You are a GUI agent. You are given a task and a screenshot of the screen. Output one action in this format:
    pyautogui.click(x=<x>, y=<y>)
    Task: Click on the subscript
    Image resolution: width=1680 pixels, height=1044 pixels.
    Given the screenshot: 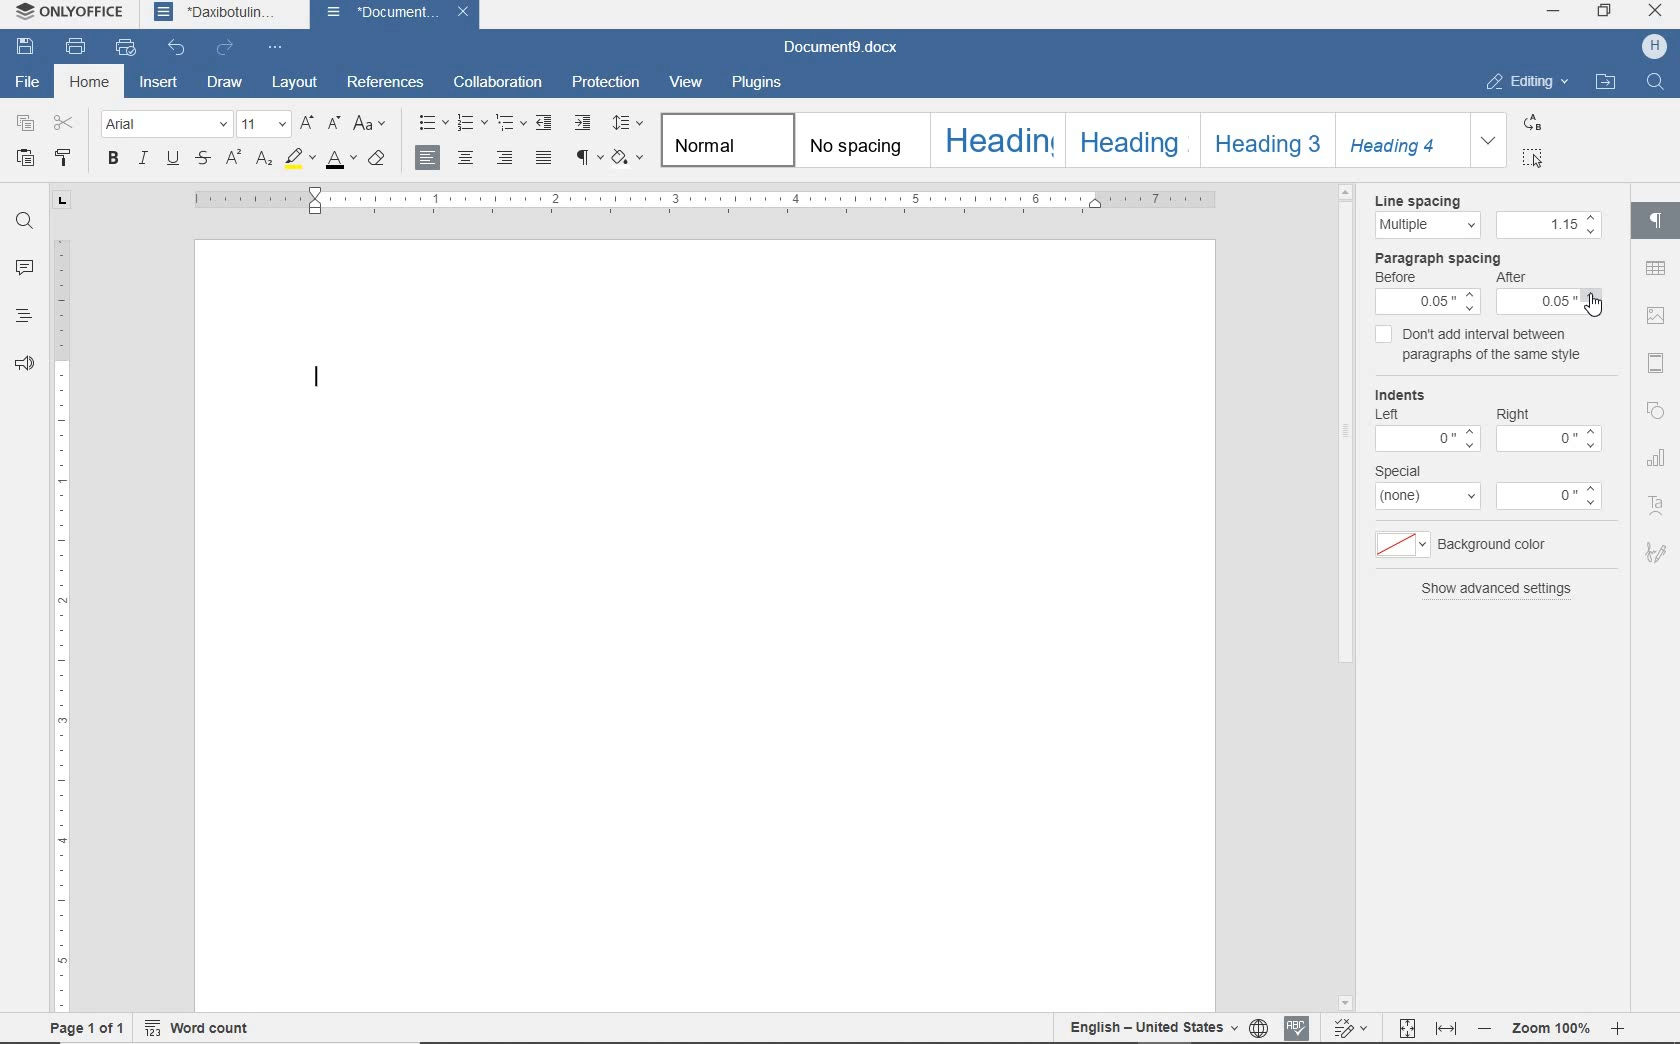 What is the action you would take?
    pyautogui.click(x=265, y=161)
    